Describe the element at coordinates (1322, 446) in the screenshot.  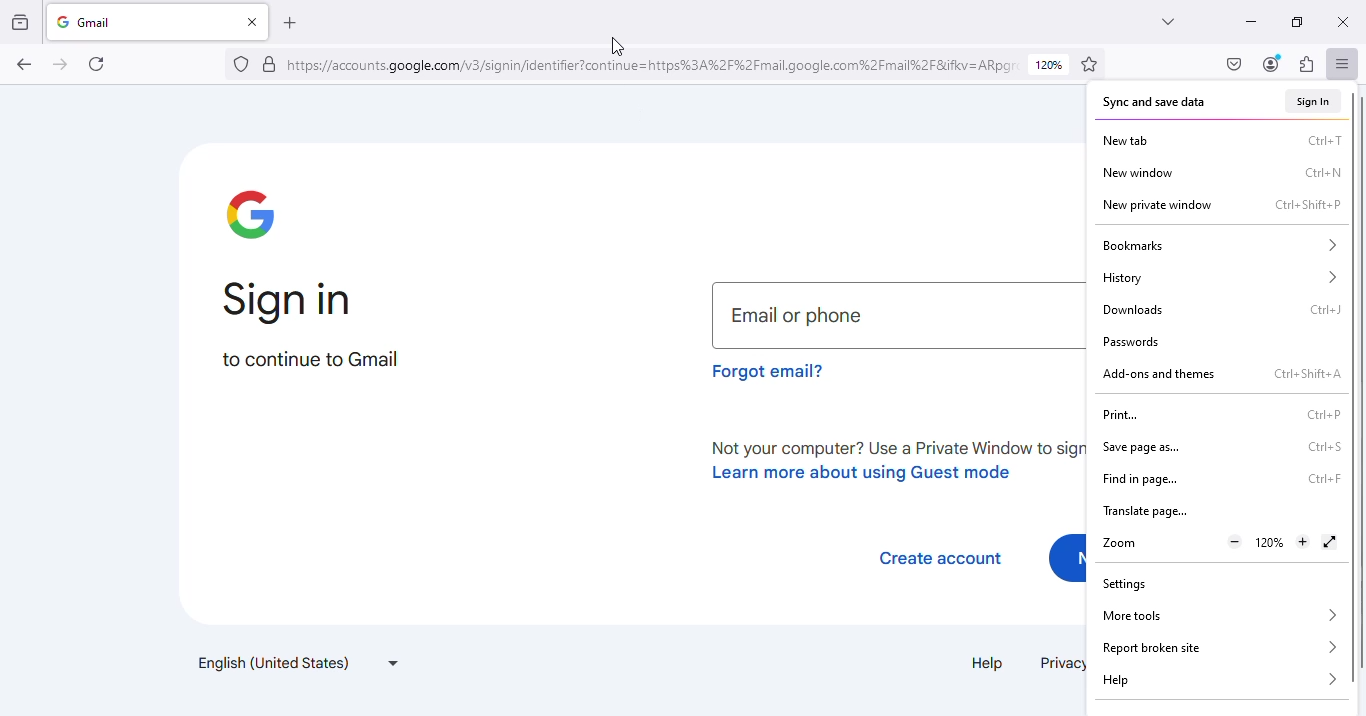
I see `shortcut for save page as` at that location.